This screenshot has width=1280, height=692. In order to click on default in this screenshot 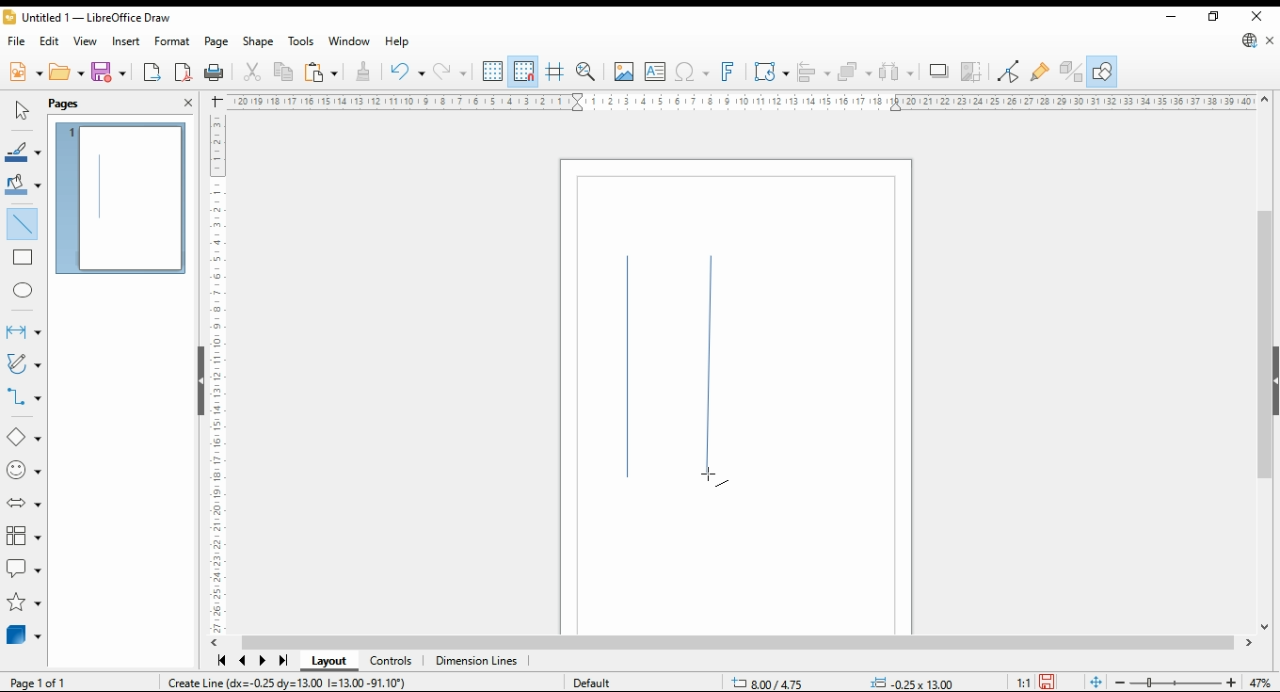, I will do `click(602, 679)`.